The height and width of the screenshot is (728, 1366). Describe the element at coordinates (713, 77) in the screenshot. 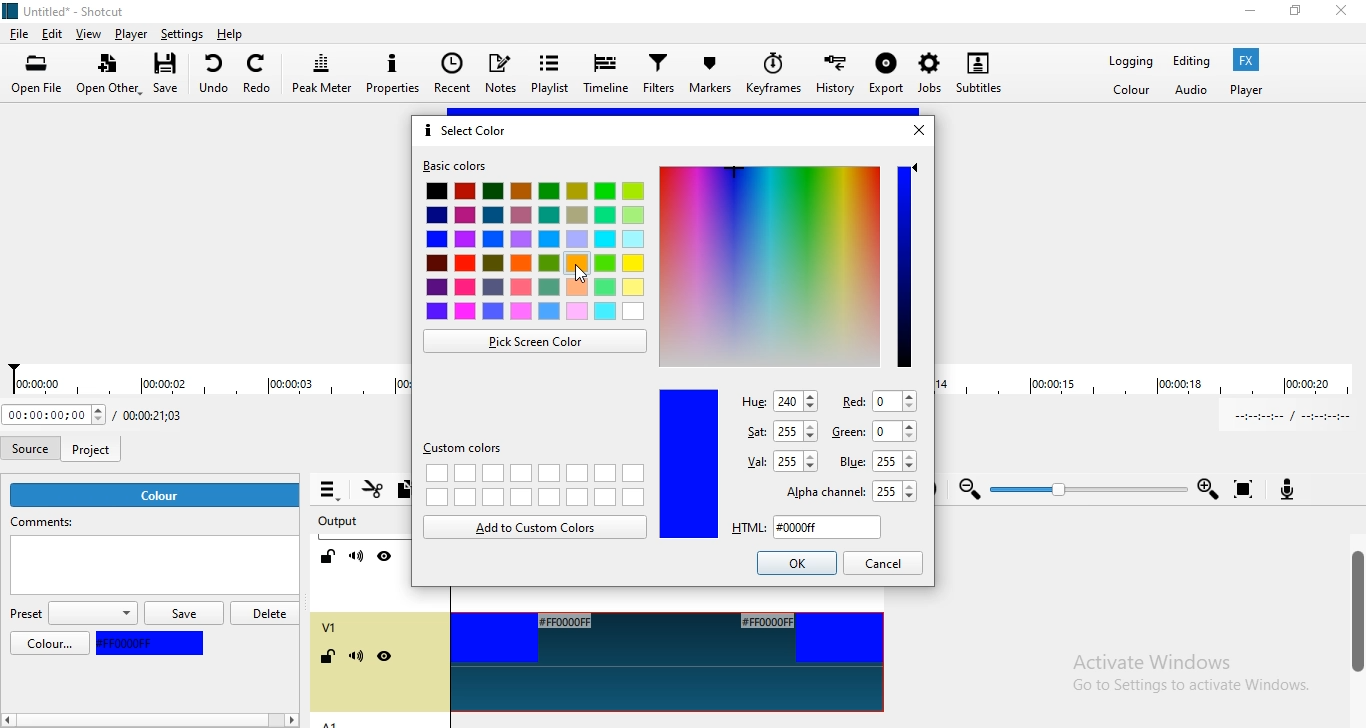

I see `Markers` at that location.